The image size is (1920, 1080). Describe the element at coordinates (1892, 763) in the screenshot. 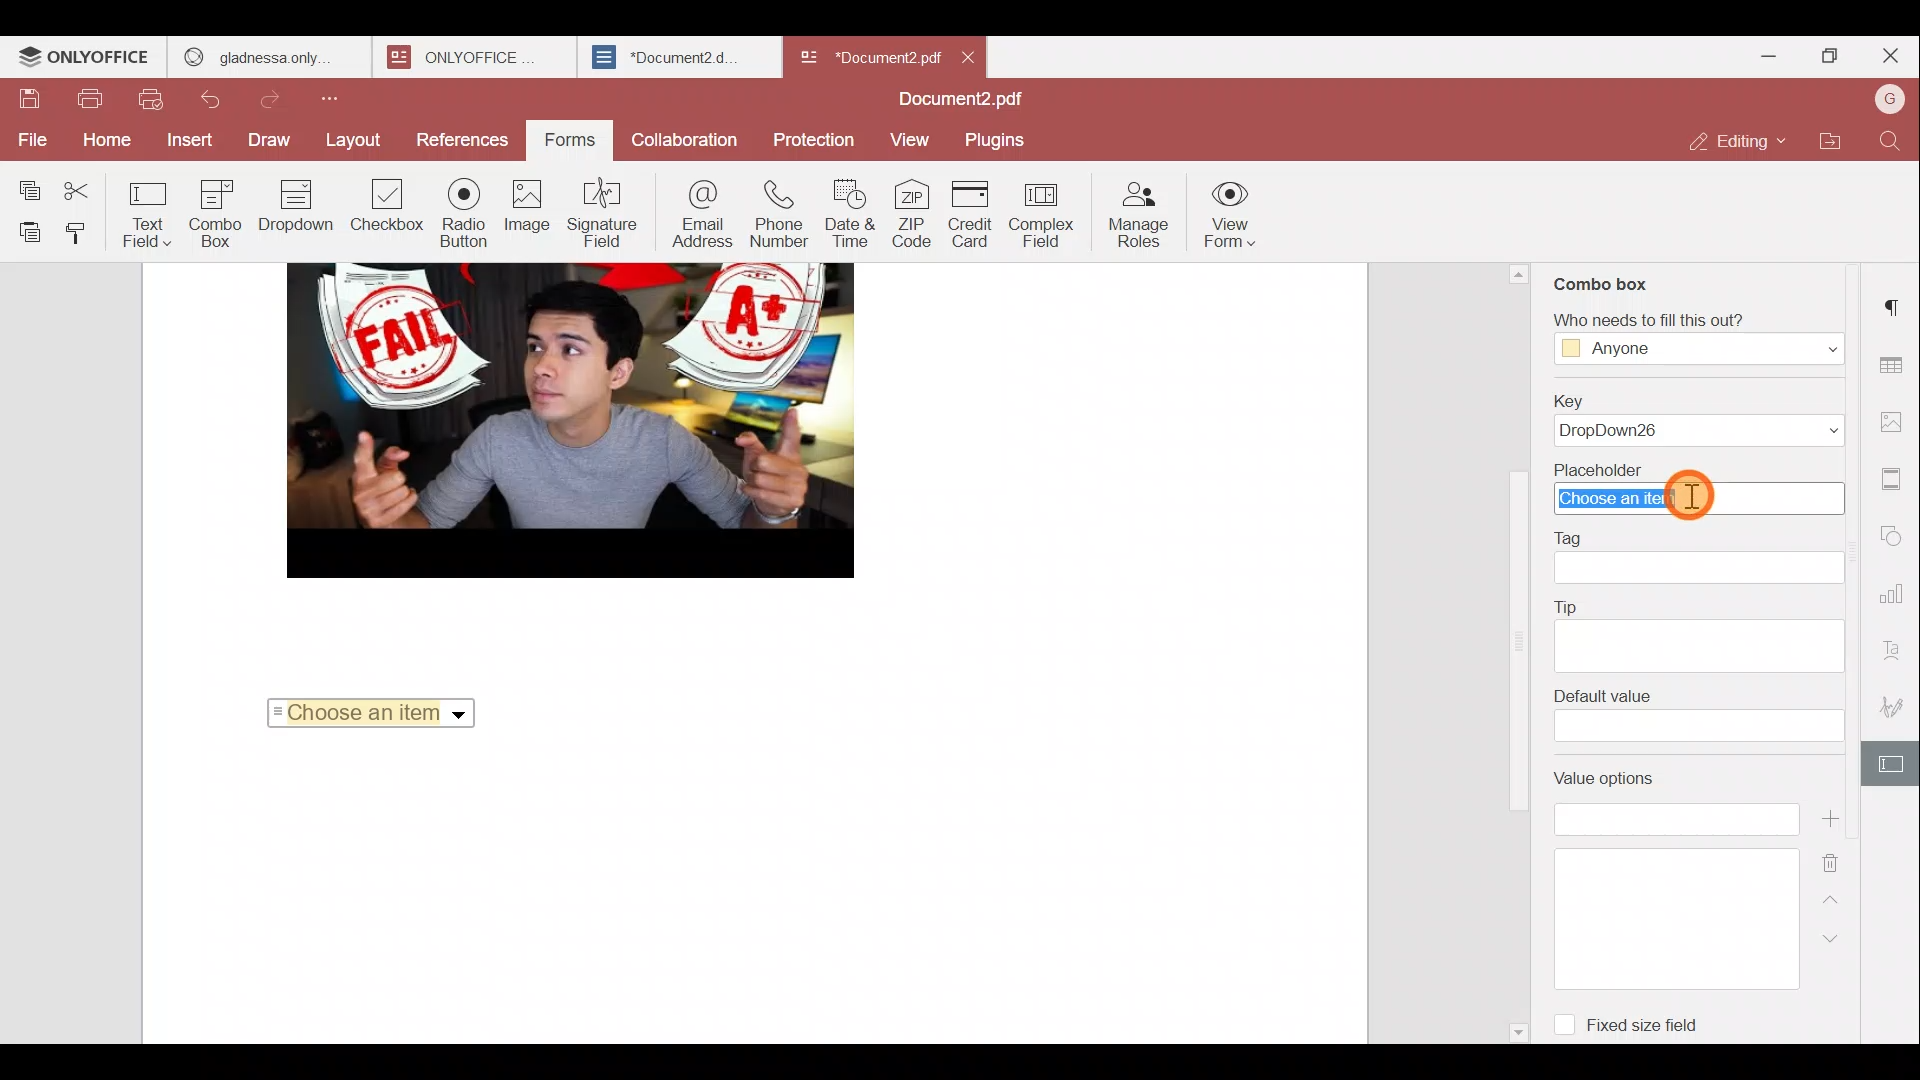

I see `Form settings` at that location.